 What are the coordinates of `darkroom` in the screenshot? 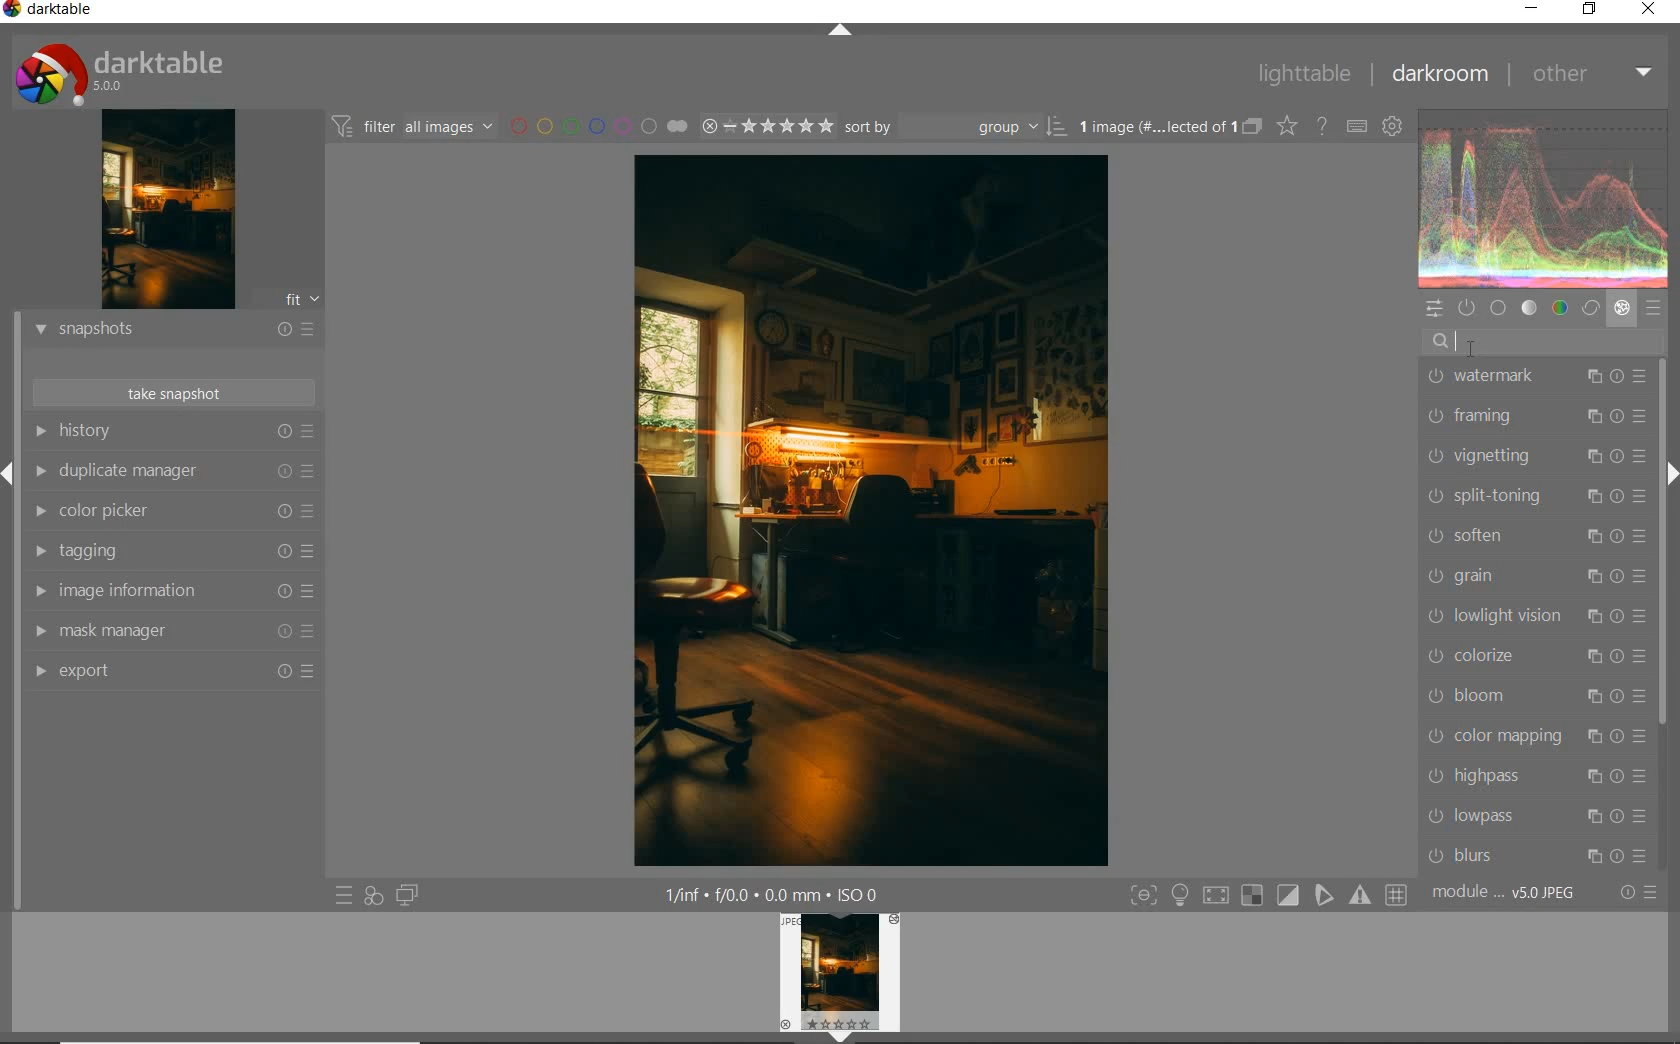 It's located at (1448, 75).